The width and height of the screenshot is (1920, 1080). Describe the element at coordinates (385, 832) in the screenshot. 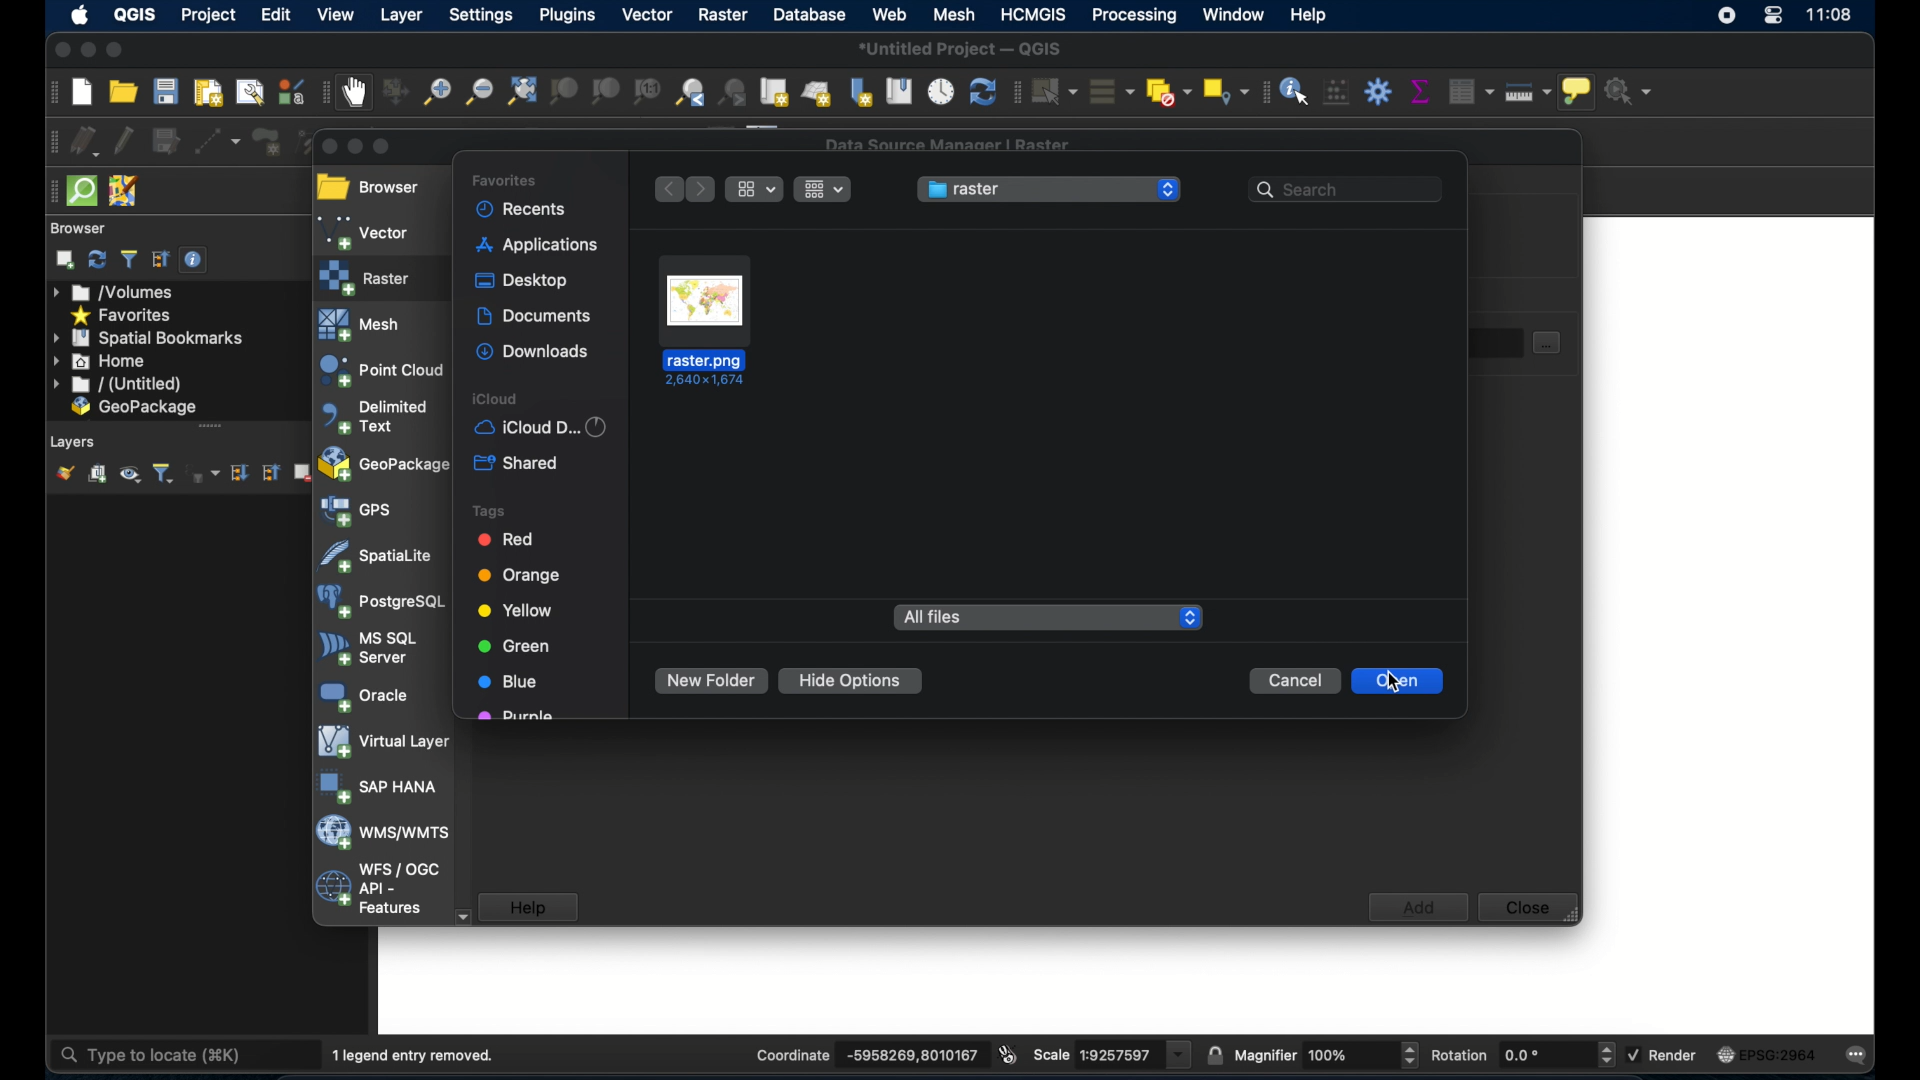

I see `was/wmts` at that location.